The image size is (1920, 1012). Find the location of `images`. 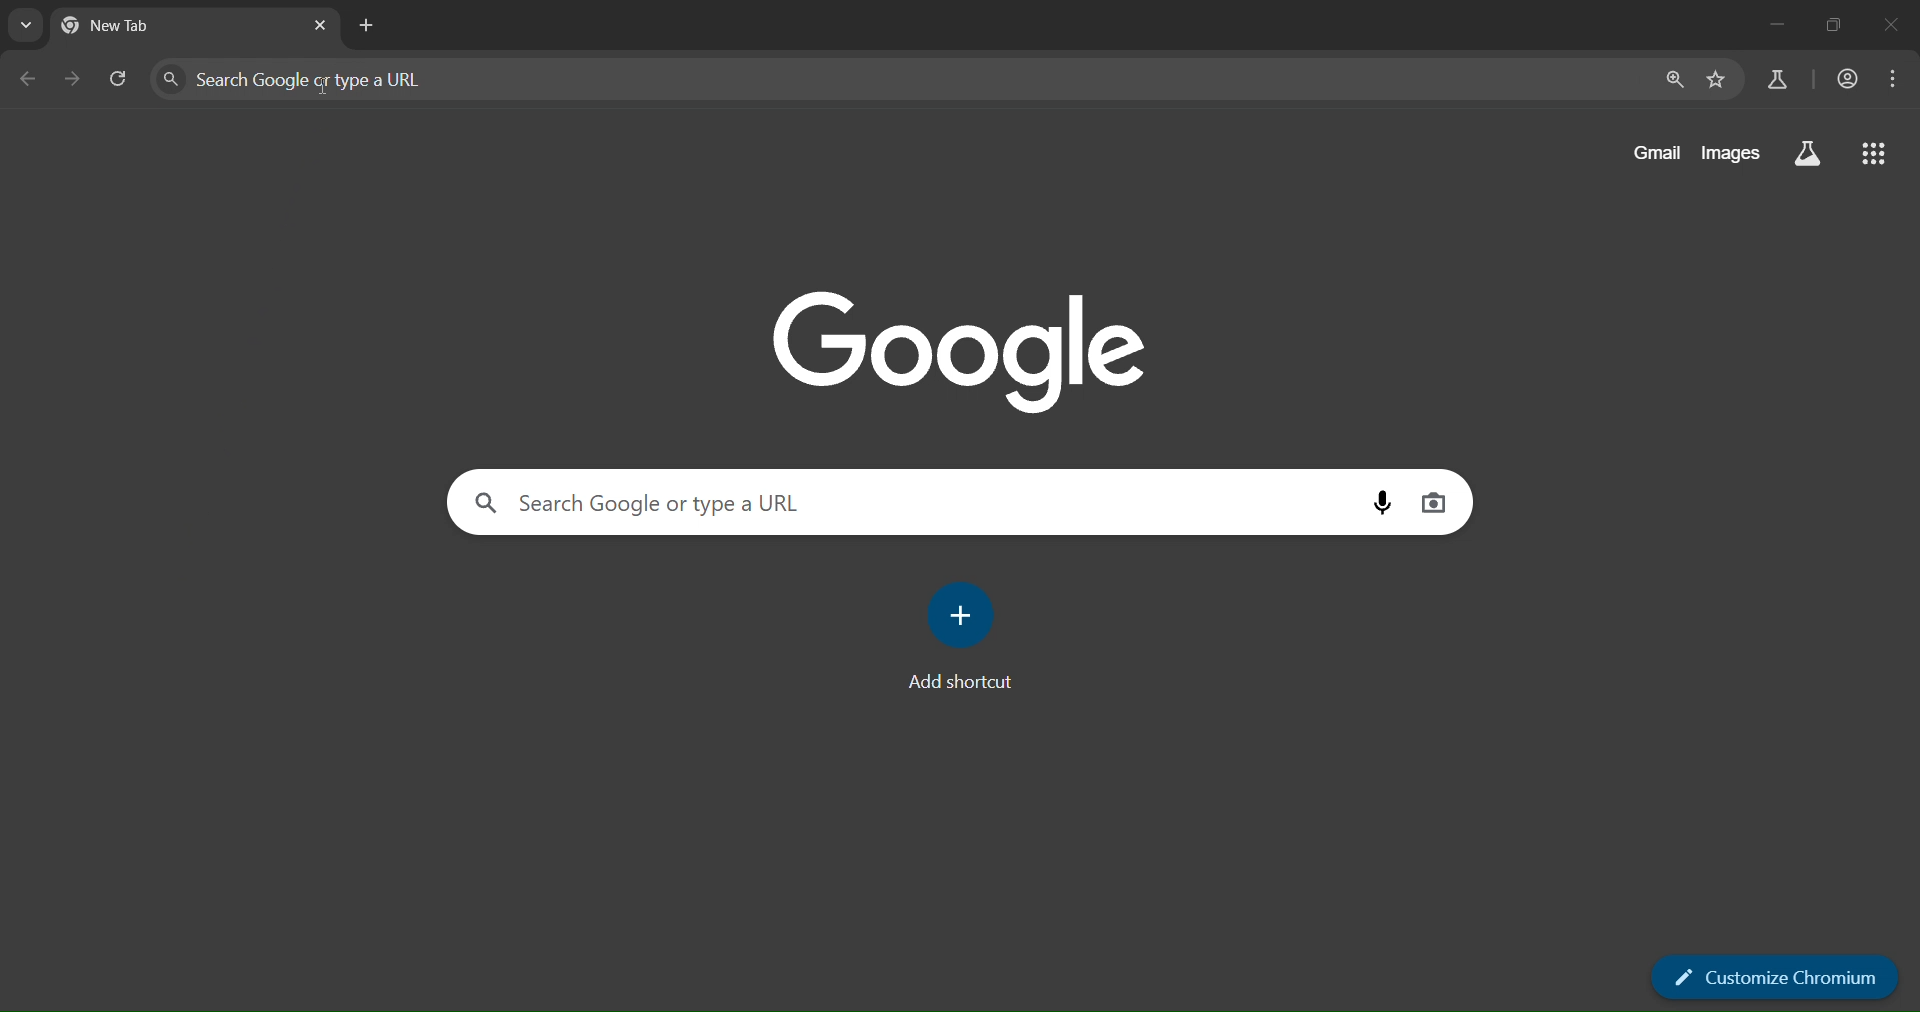

images is located at coordinates (1729, 154).